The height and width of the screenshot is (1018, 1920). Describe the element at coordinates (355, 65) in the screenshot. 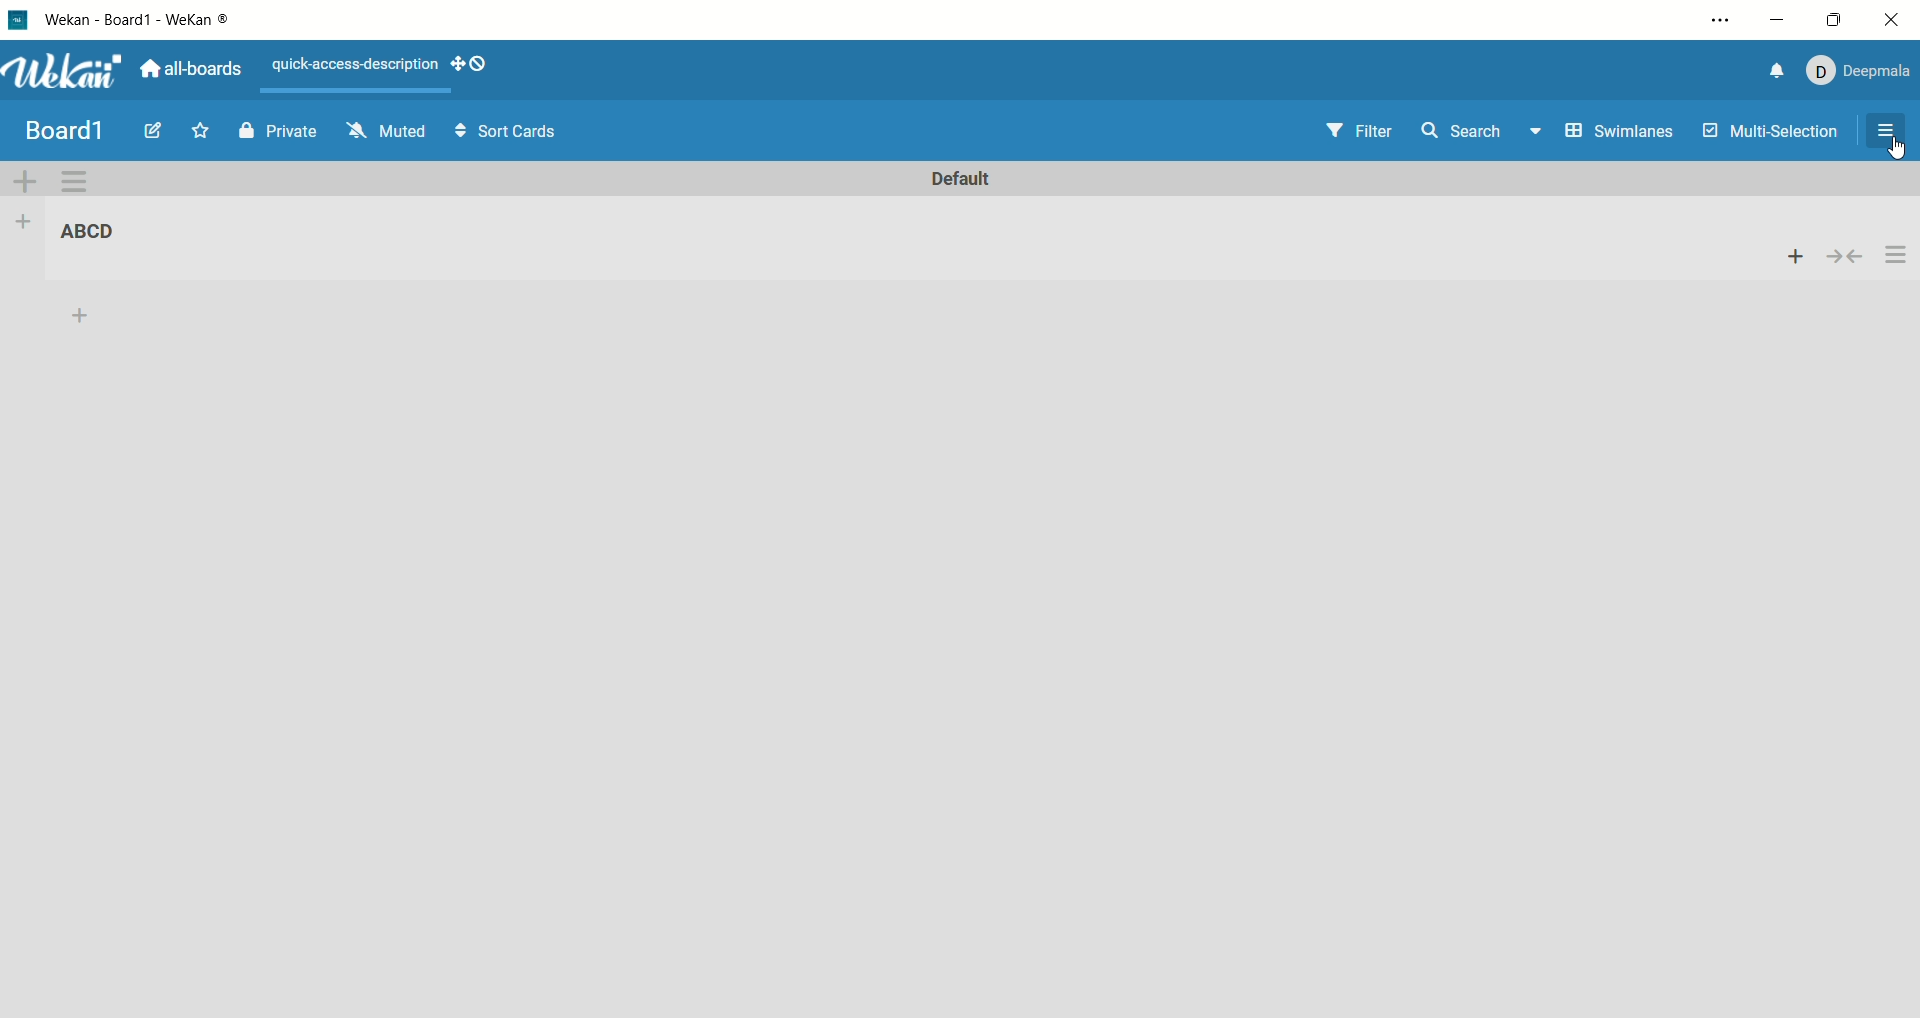

I see `text` at that location.